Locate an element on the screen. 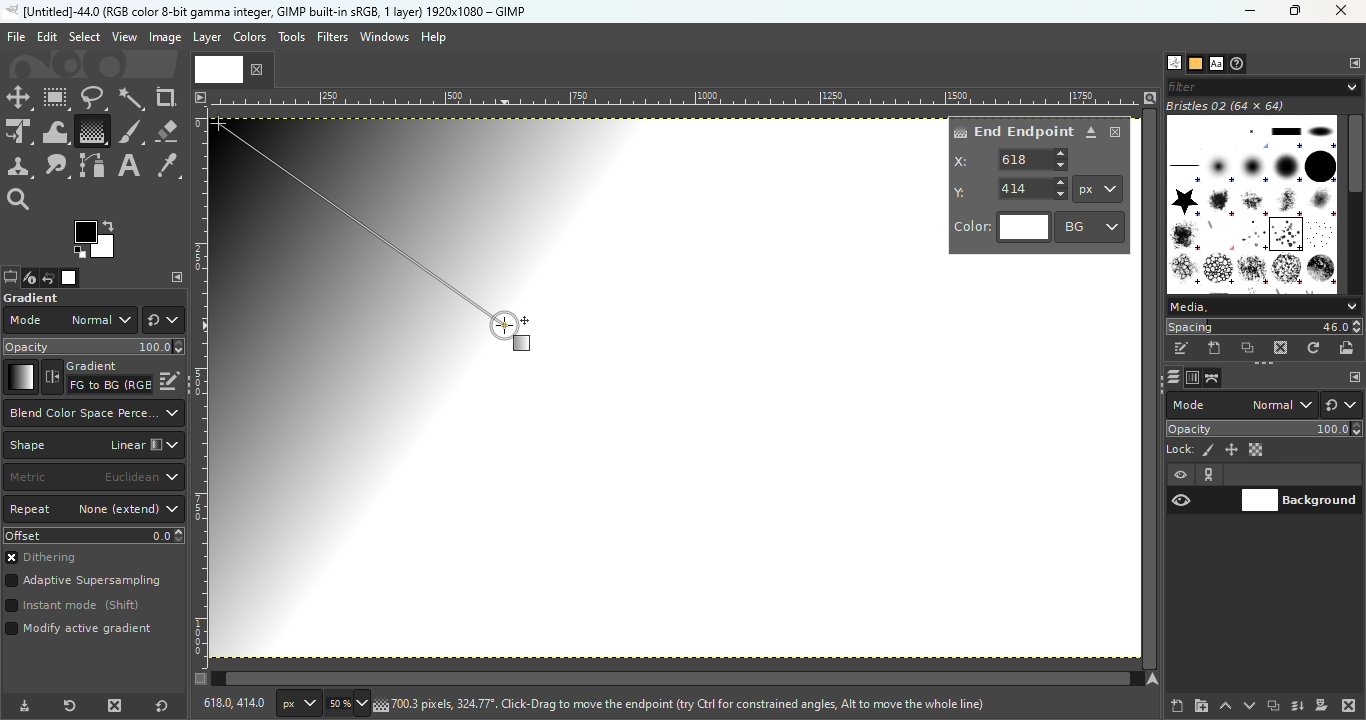  Select is located at coordinates (84, 36).